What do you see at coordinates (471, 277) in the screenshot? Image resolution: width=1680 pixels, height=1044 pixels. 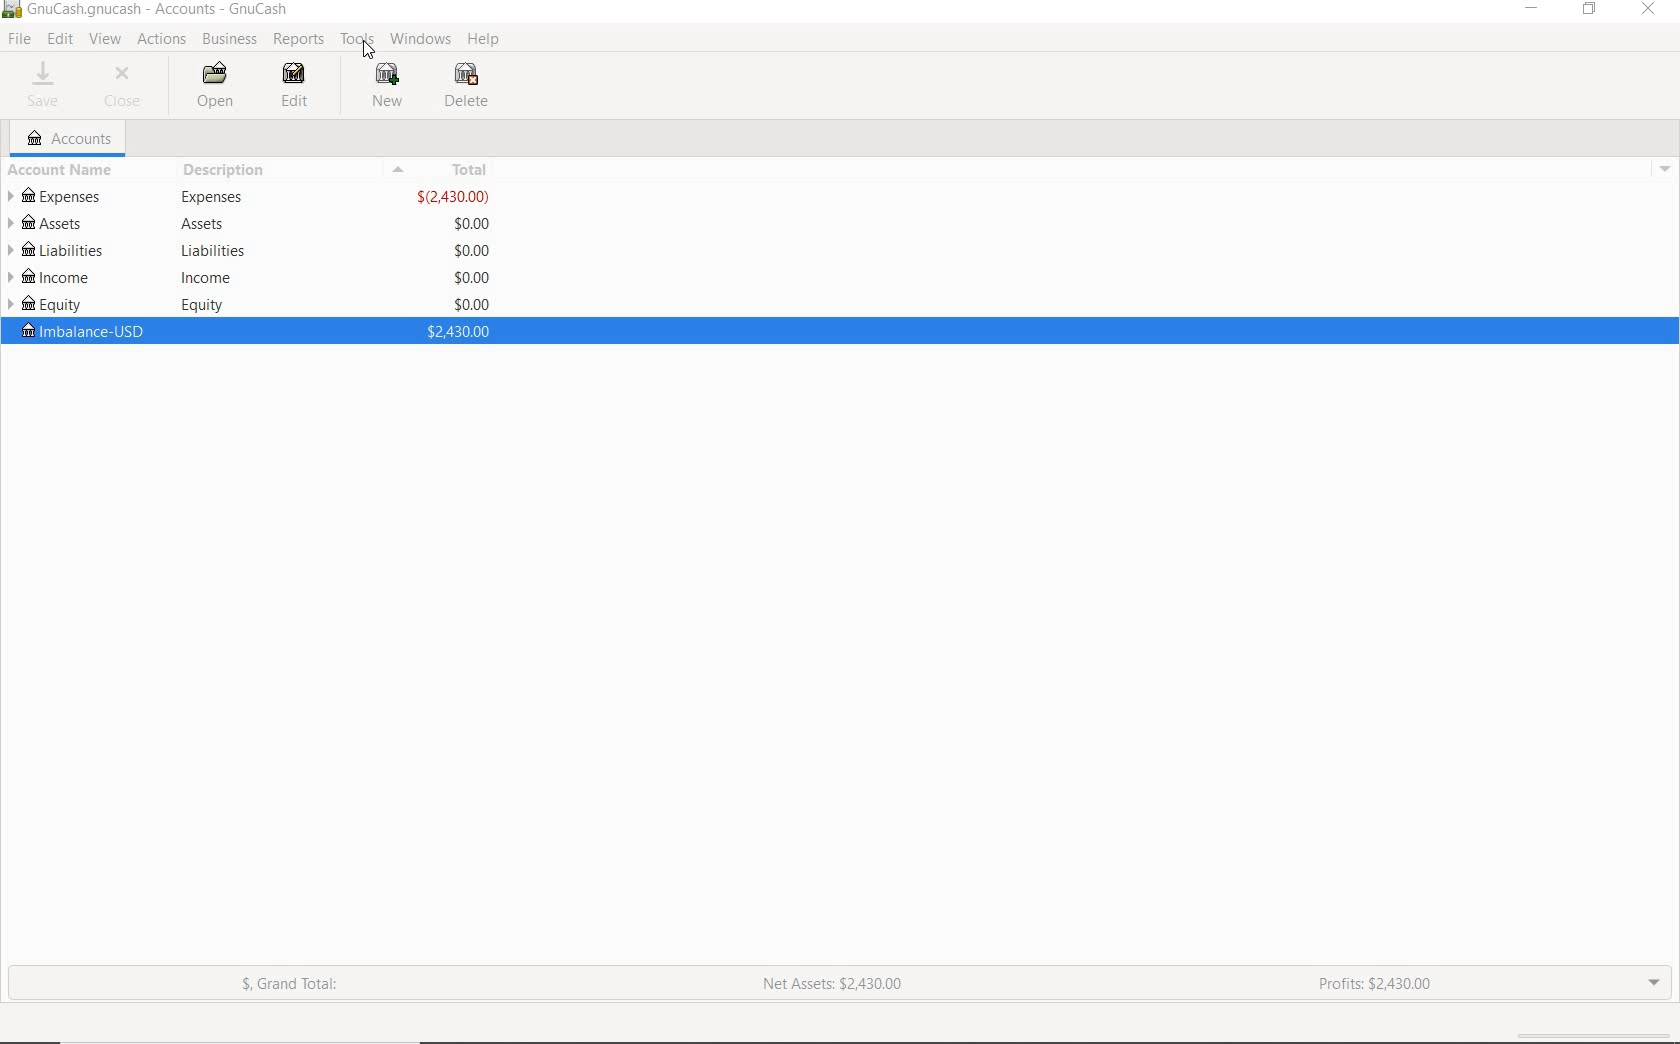 I see `$0.00` at bounding box center [471, 277].